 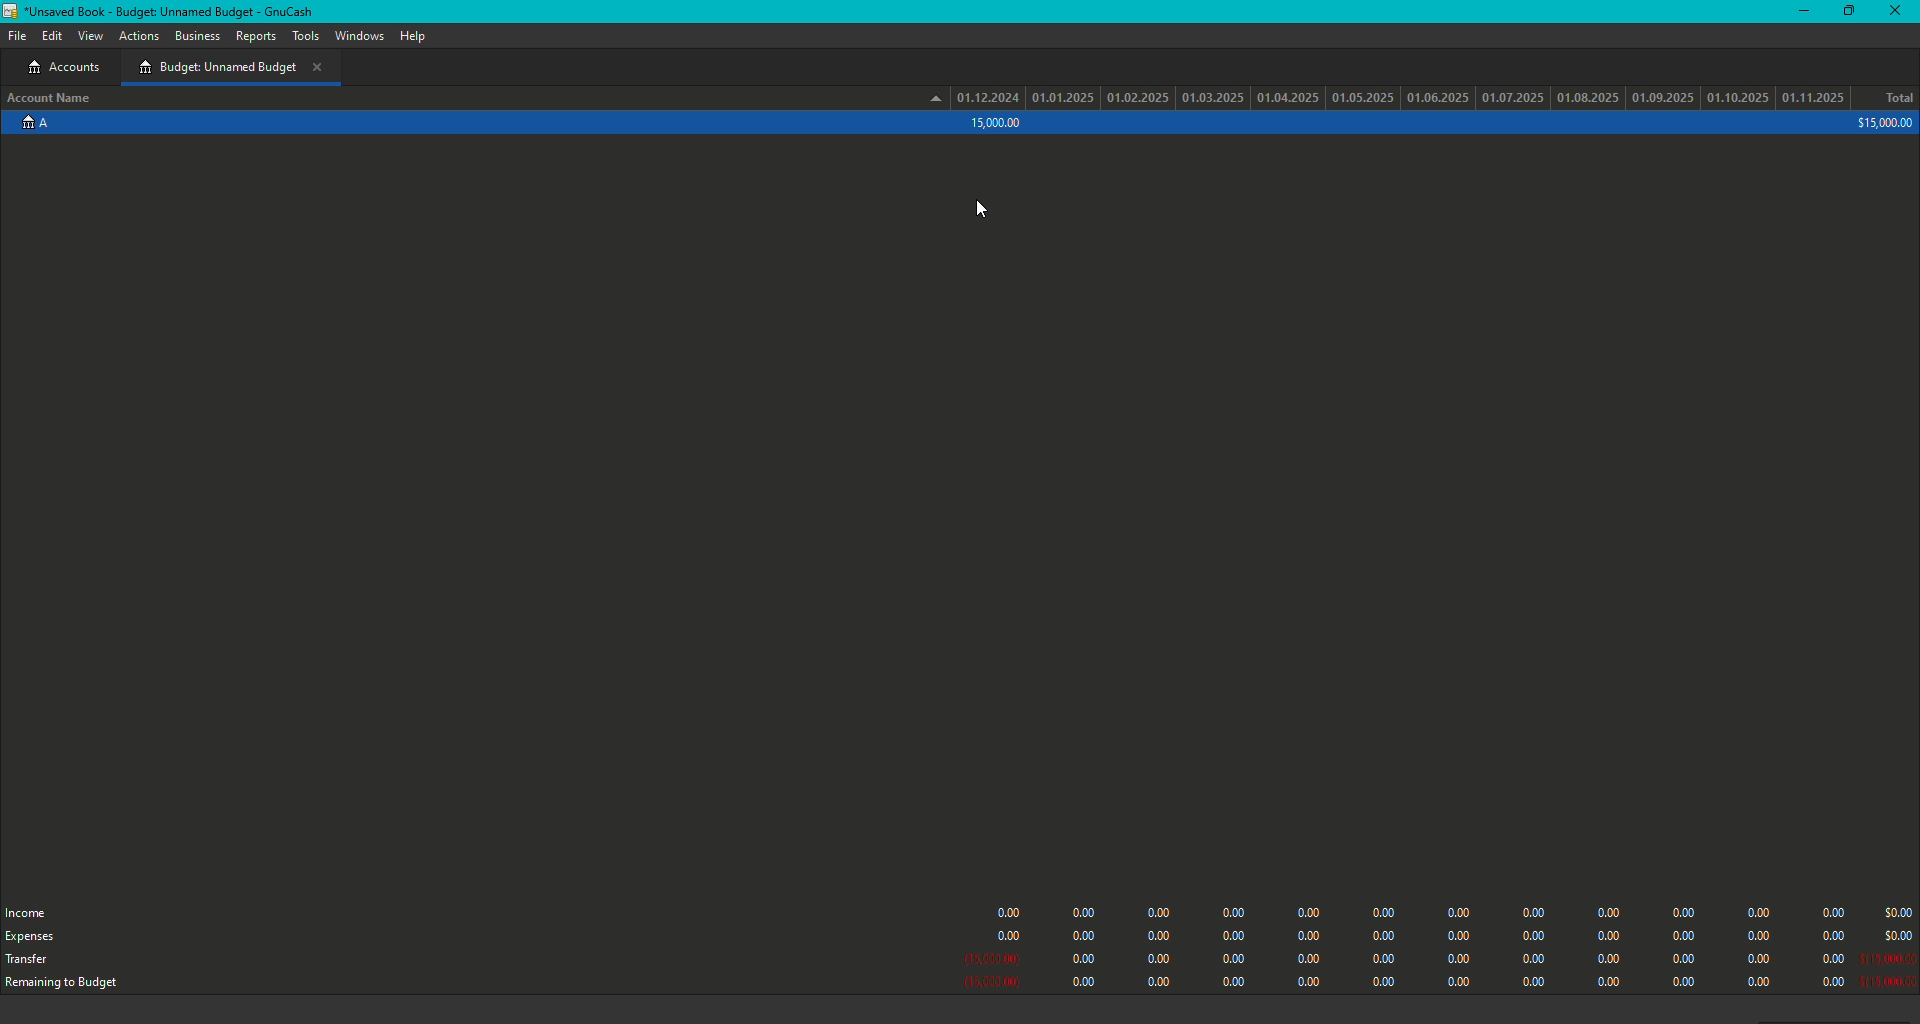 I want to click on Accounts, so click(x=68, y=68).